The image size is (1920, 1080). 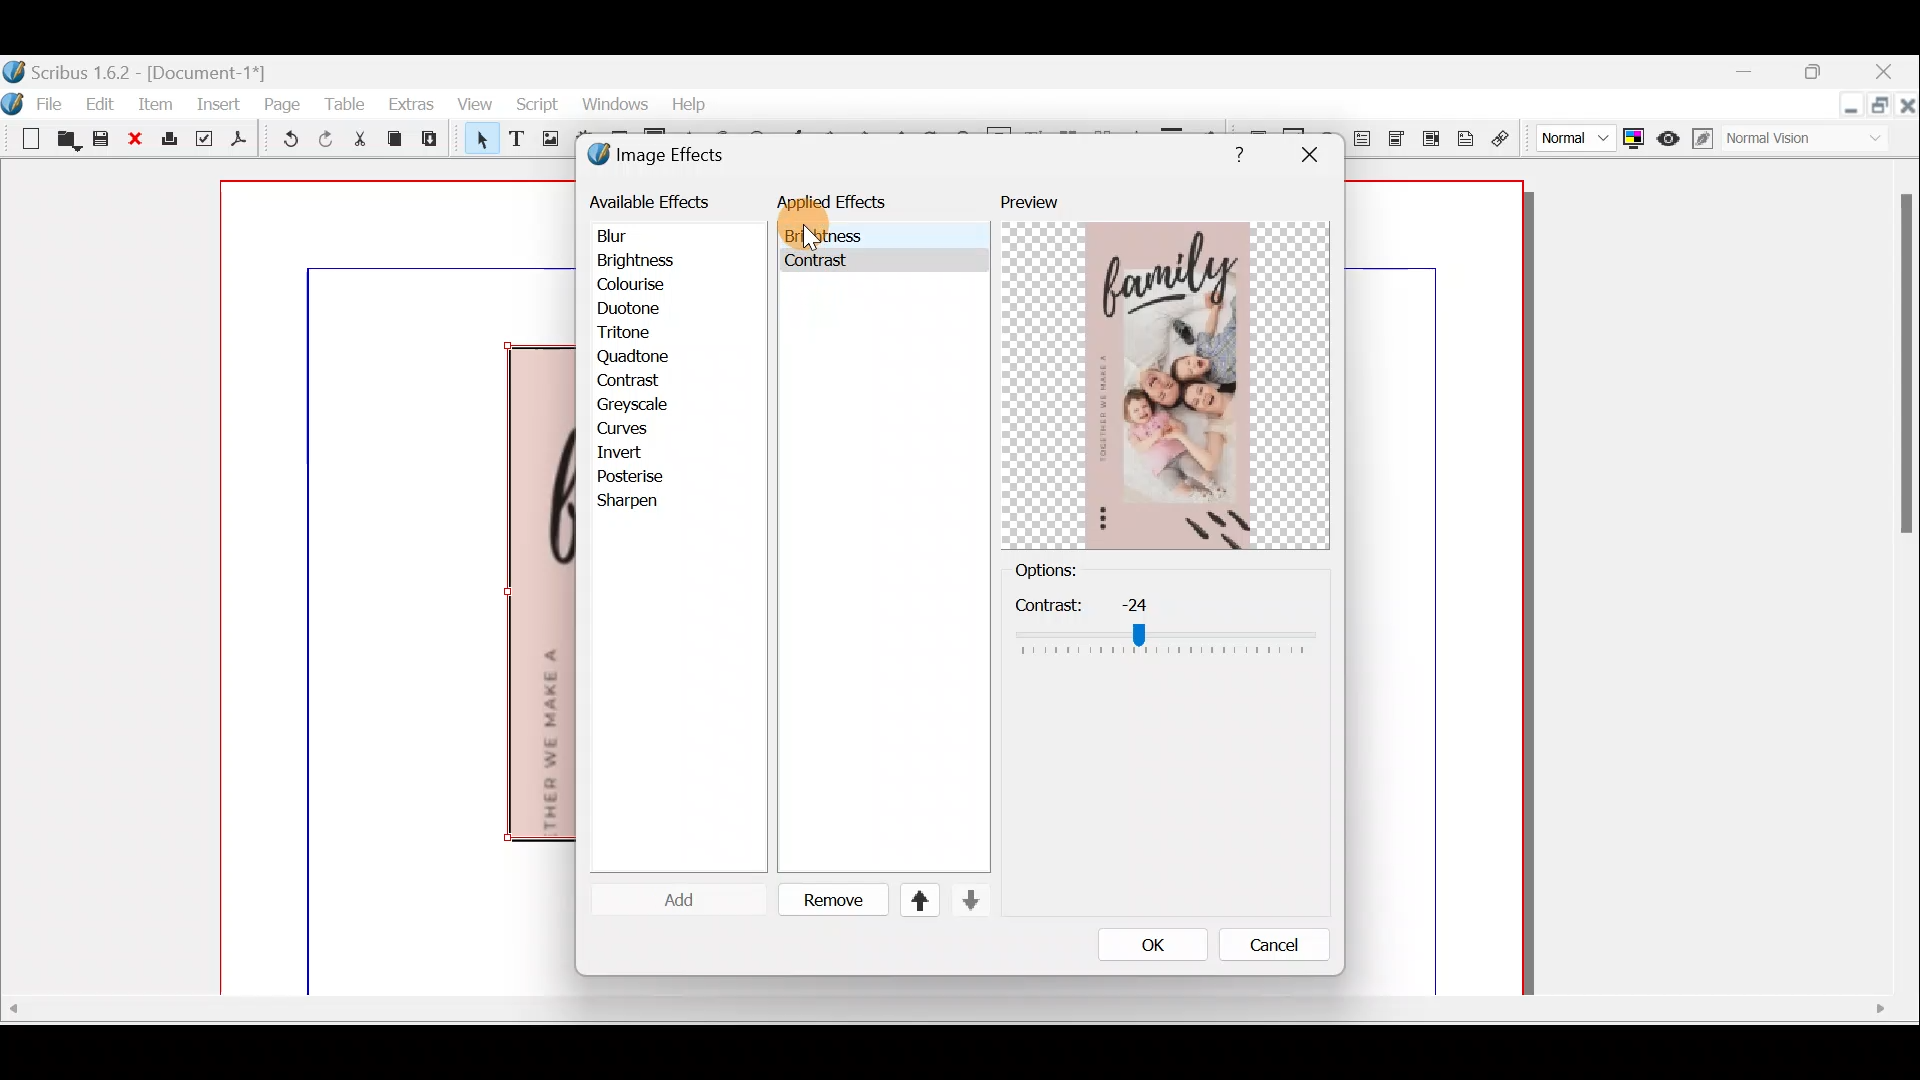 What do you see at coordinates (170, 140) in the screenshot?
I see `Print` at bounding box center [170, 140].